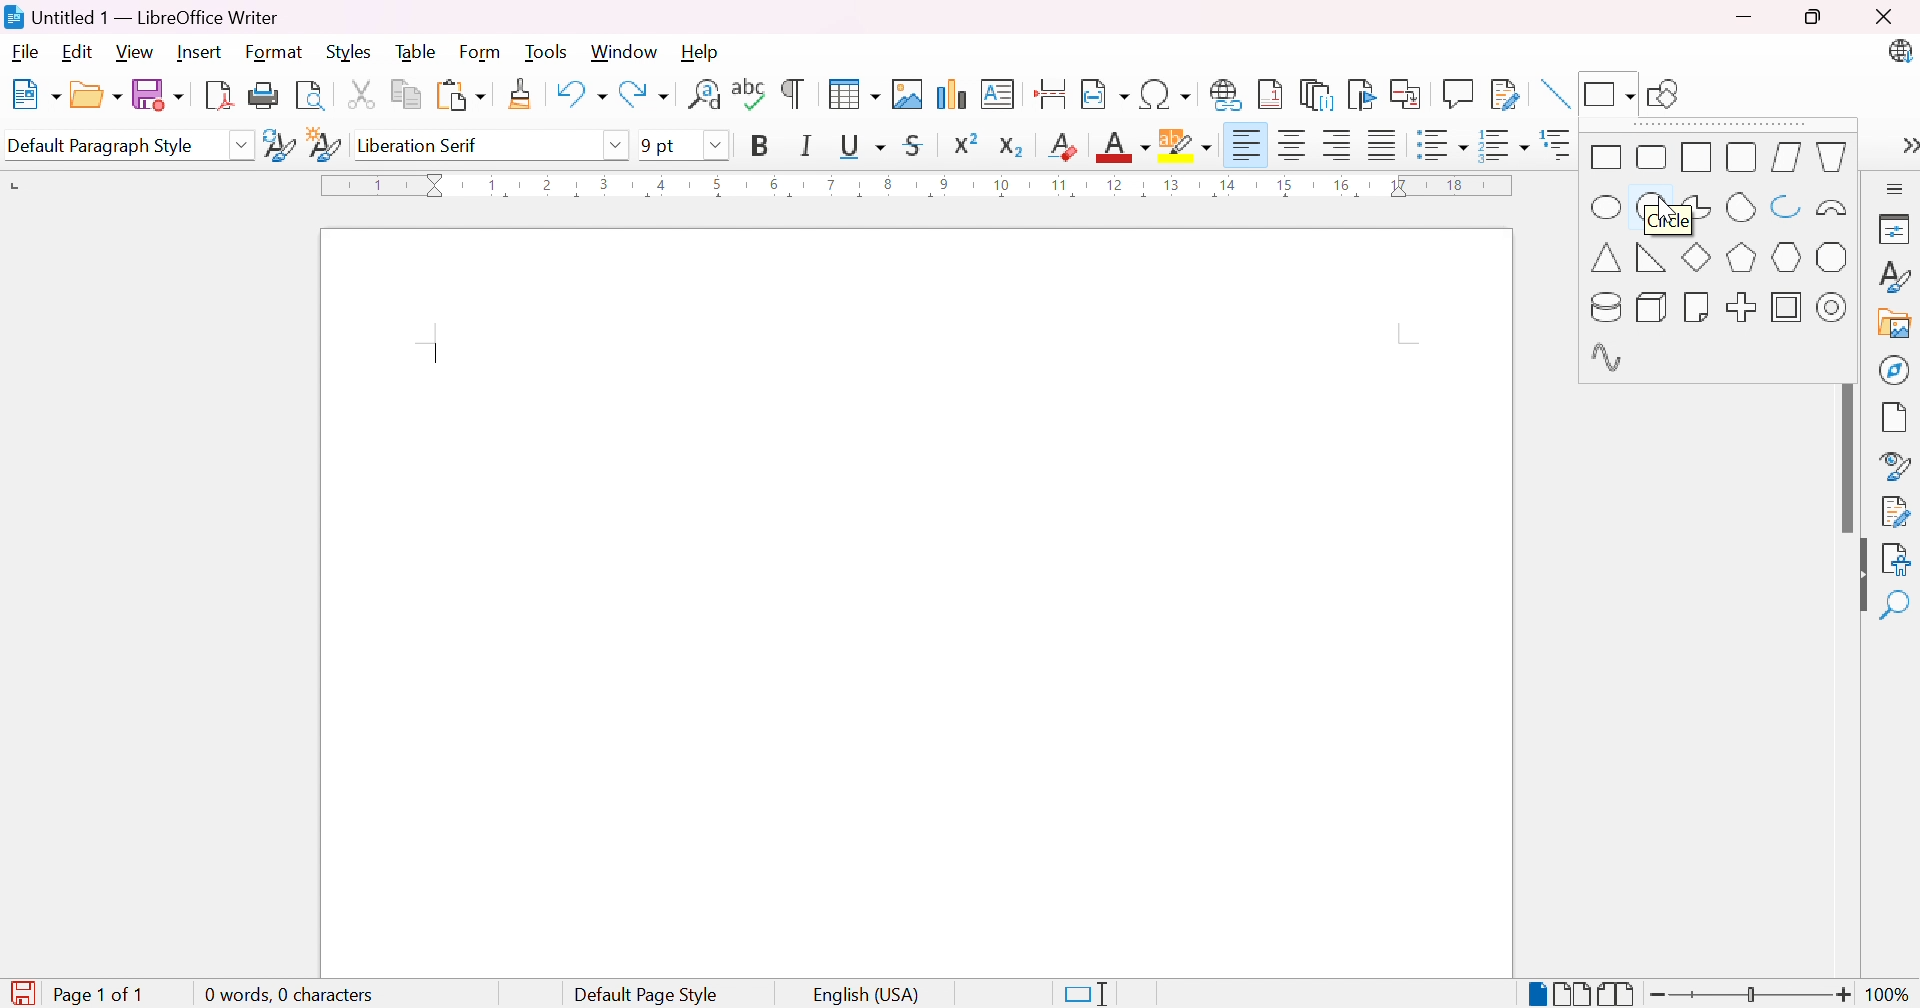 This screenshot has height=1008, width=1920. Describe the element at coordinates (159, 94) in the screenshot. I see `Save` at that location.